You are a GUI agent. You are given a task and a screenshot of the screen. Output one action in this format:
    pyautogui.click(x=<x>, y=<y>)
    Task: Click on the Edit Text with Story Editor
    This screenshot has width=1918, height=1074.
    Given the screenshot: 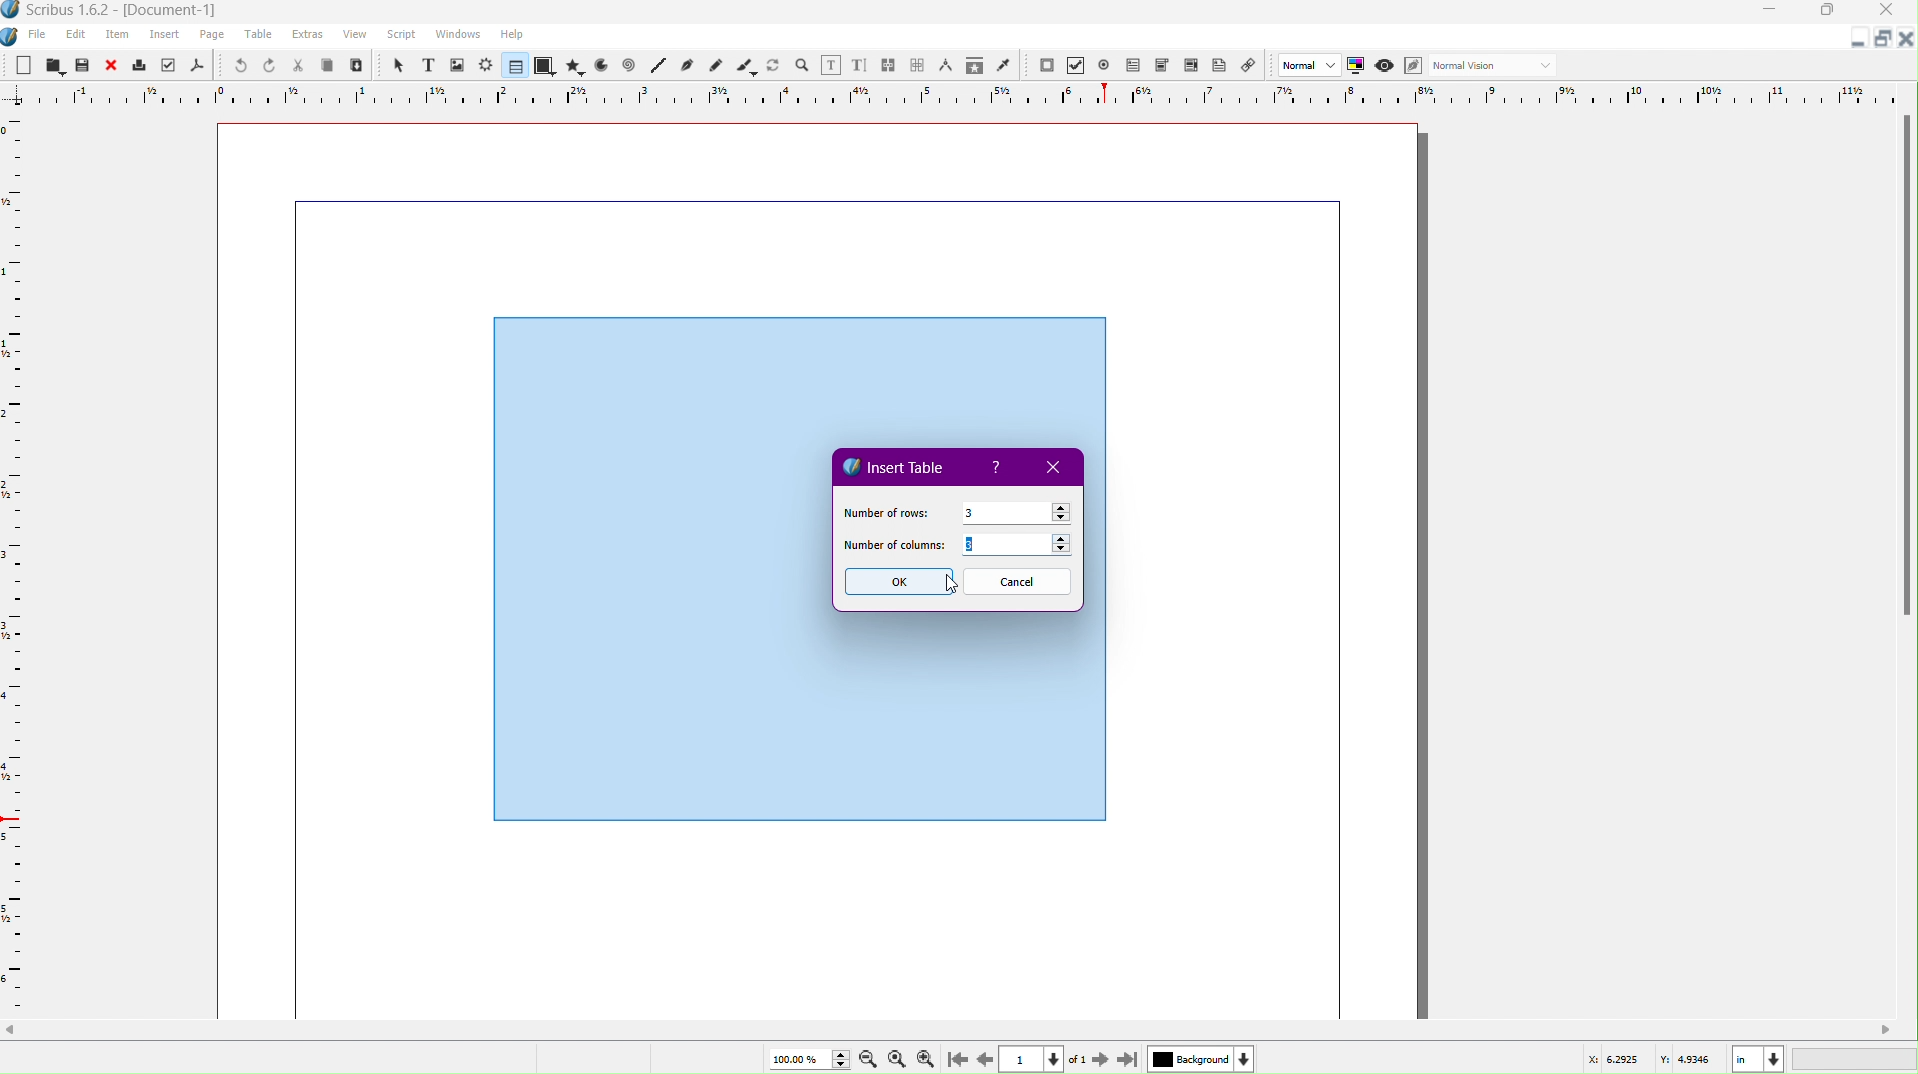 What is the action you would take?
    pyautogui.click(x=860, y=64)
    